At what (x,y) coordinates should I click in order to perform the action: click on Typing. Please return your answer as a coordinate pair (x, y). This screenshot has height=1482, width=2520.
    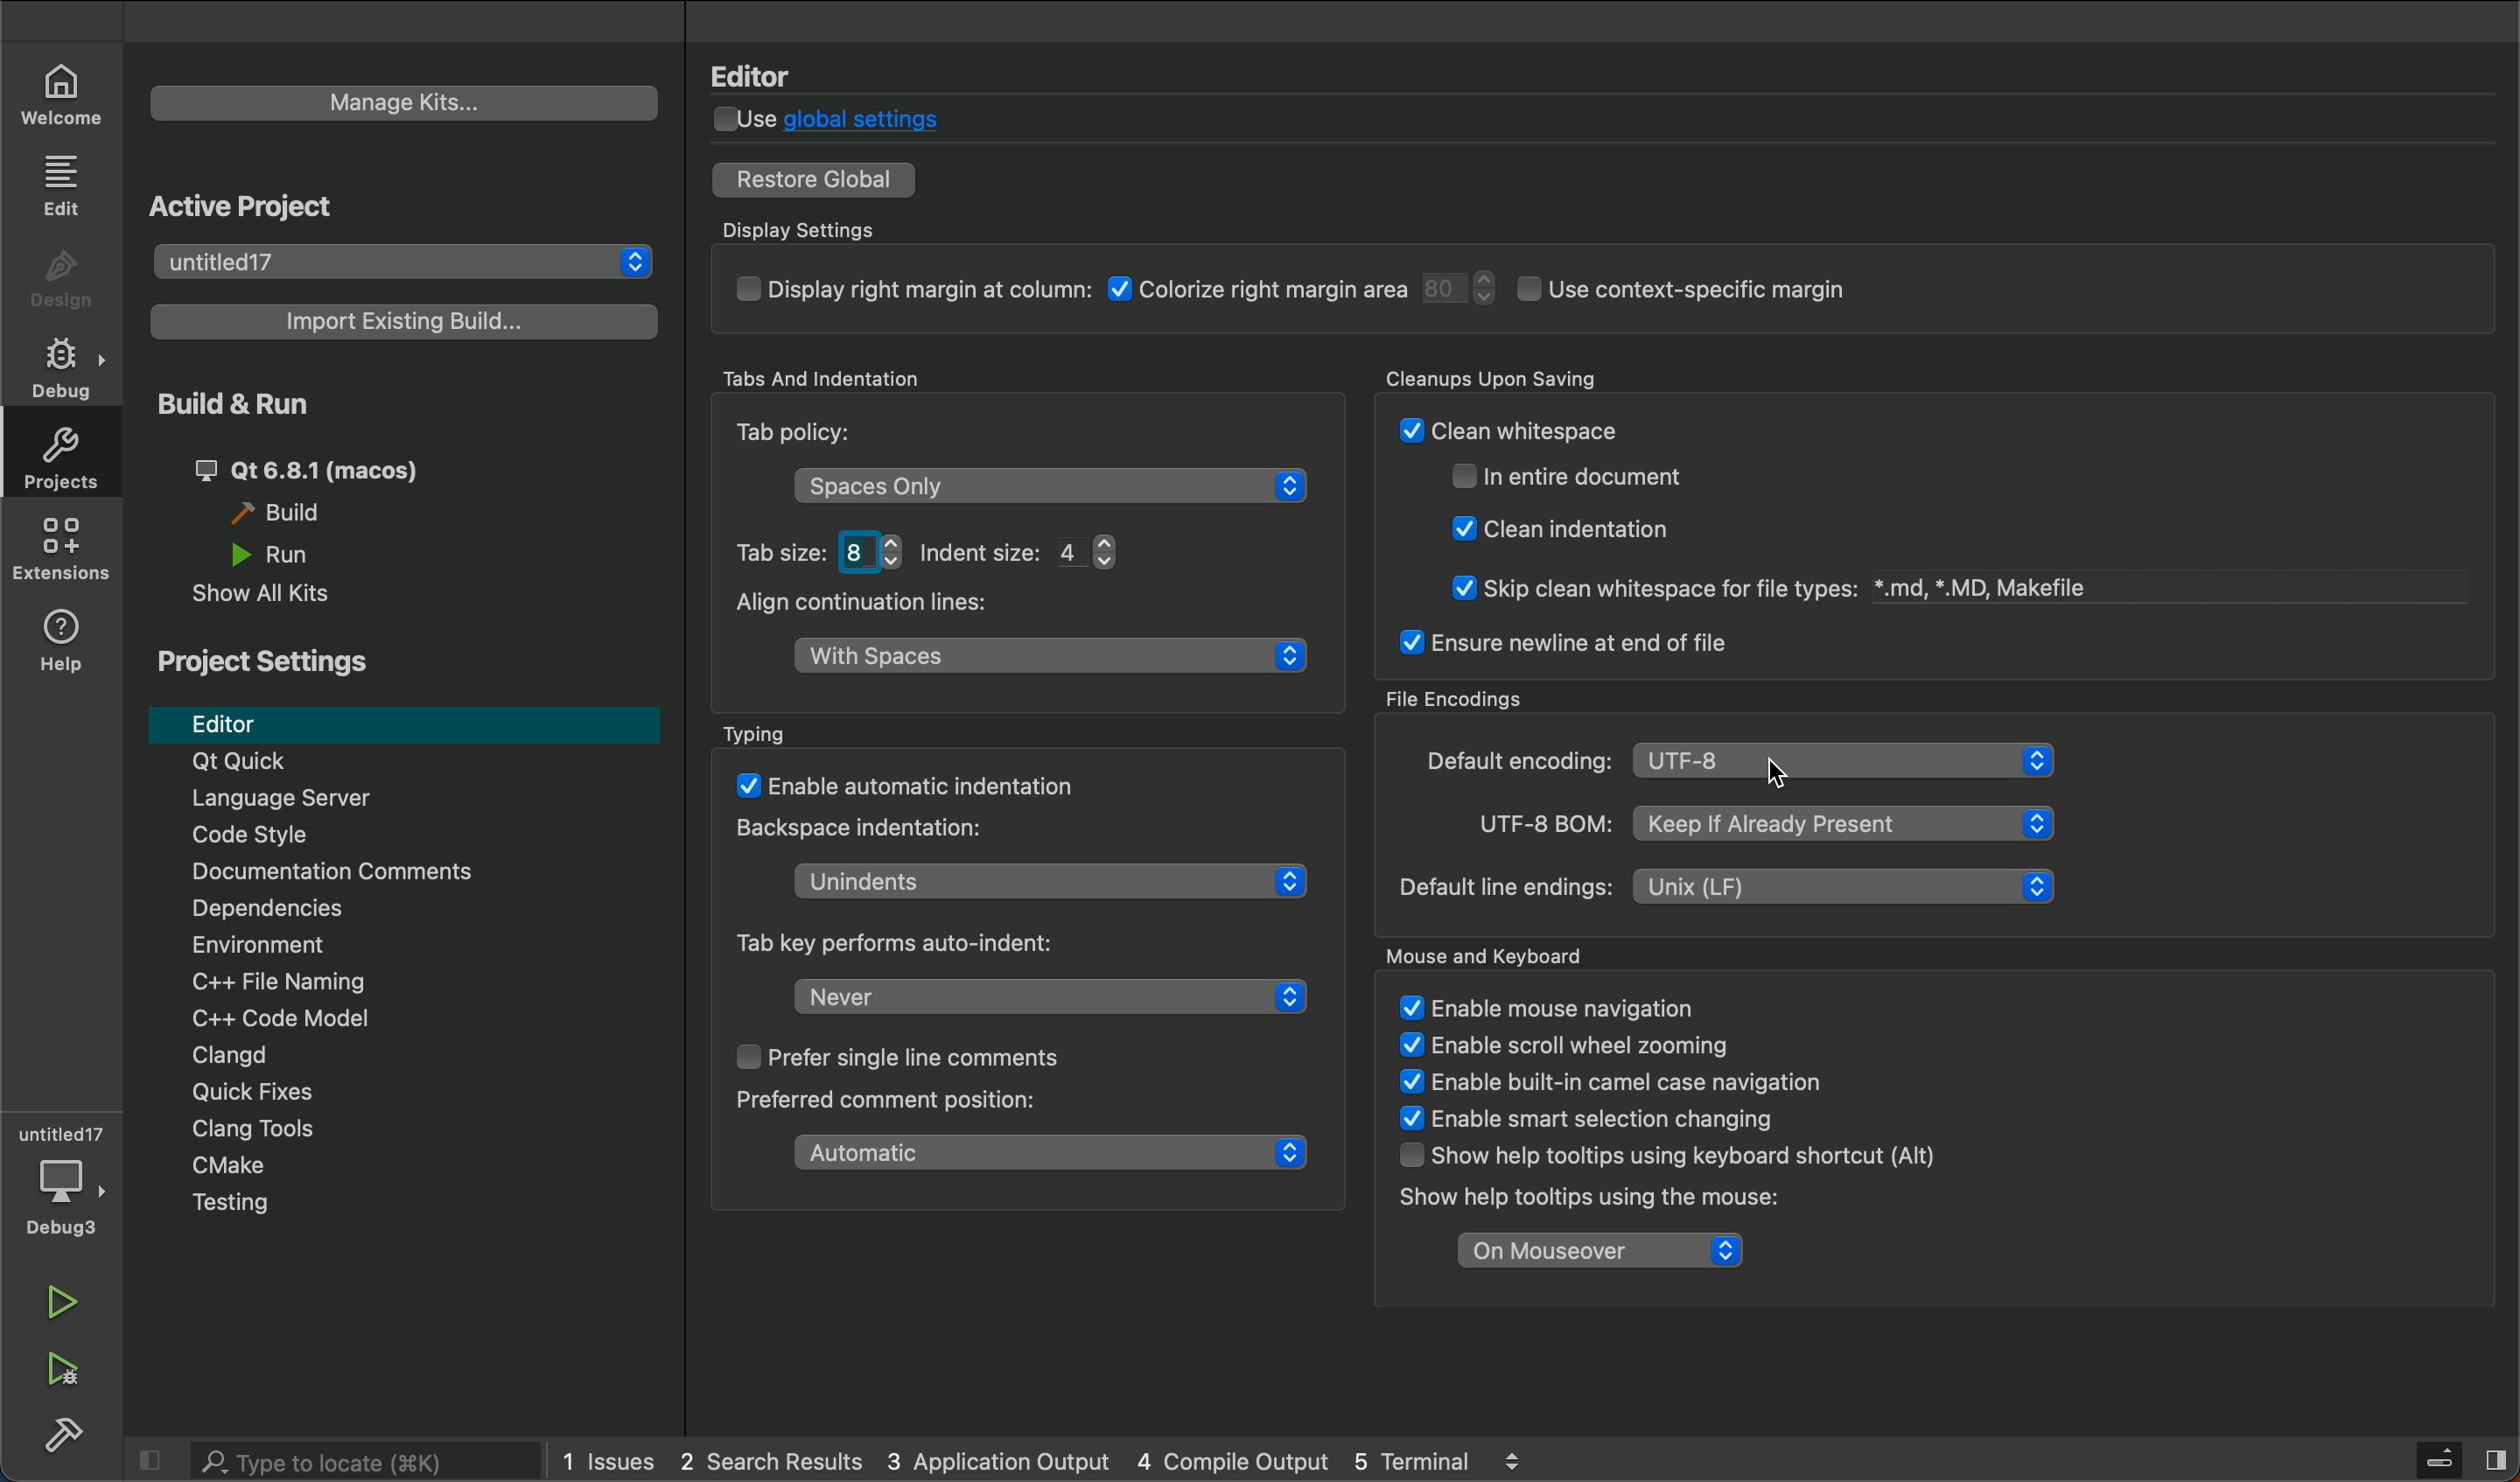
    Looking at the image, I should click on (767, 734).